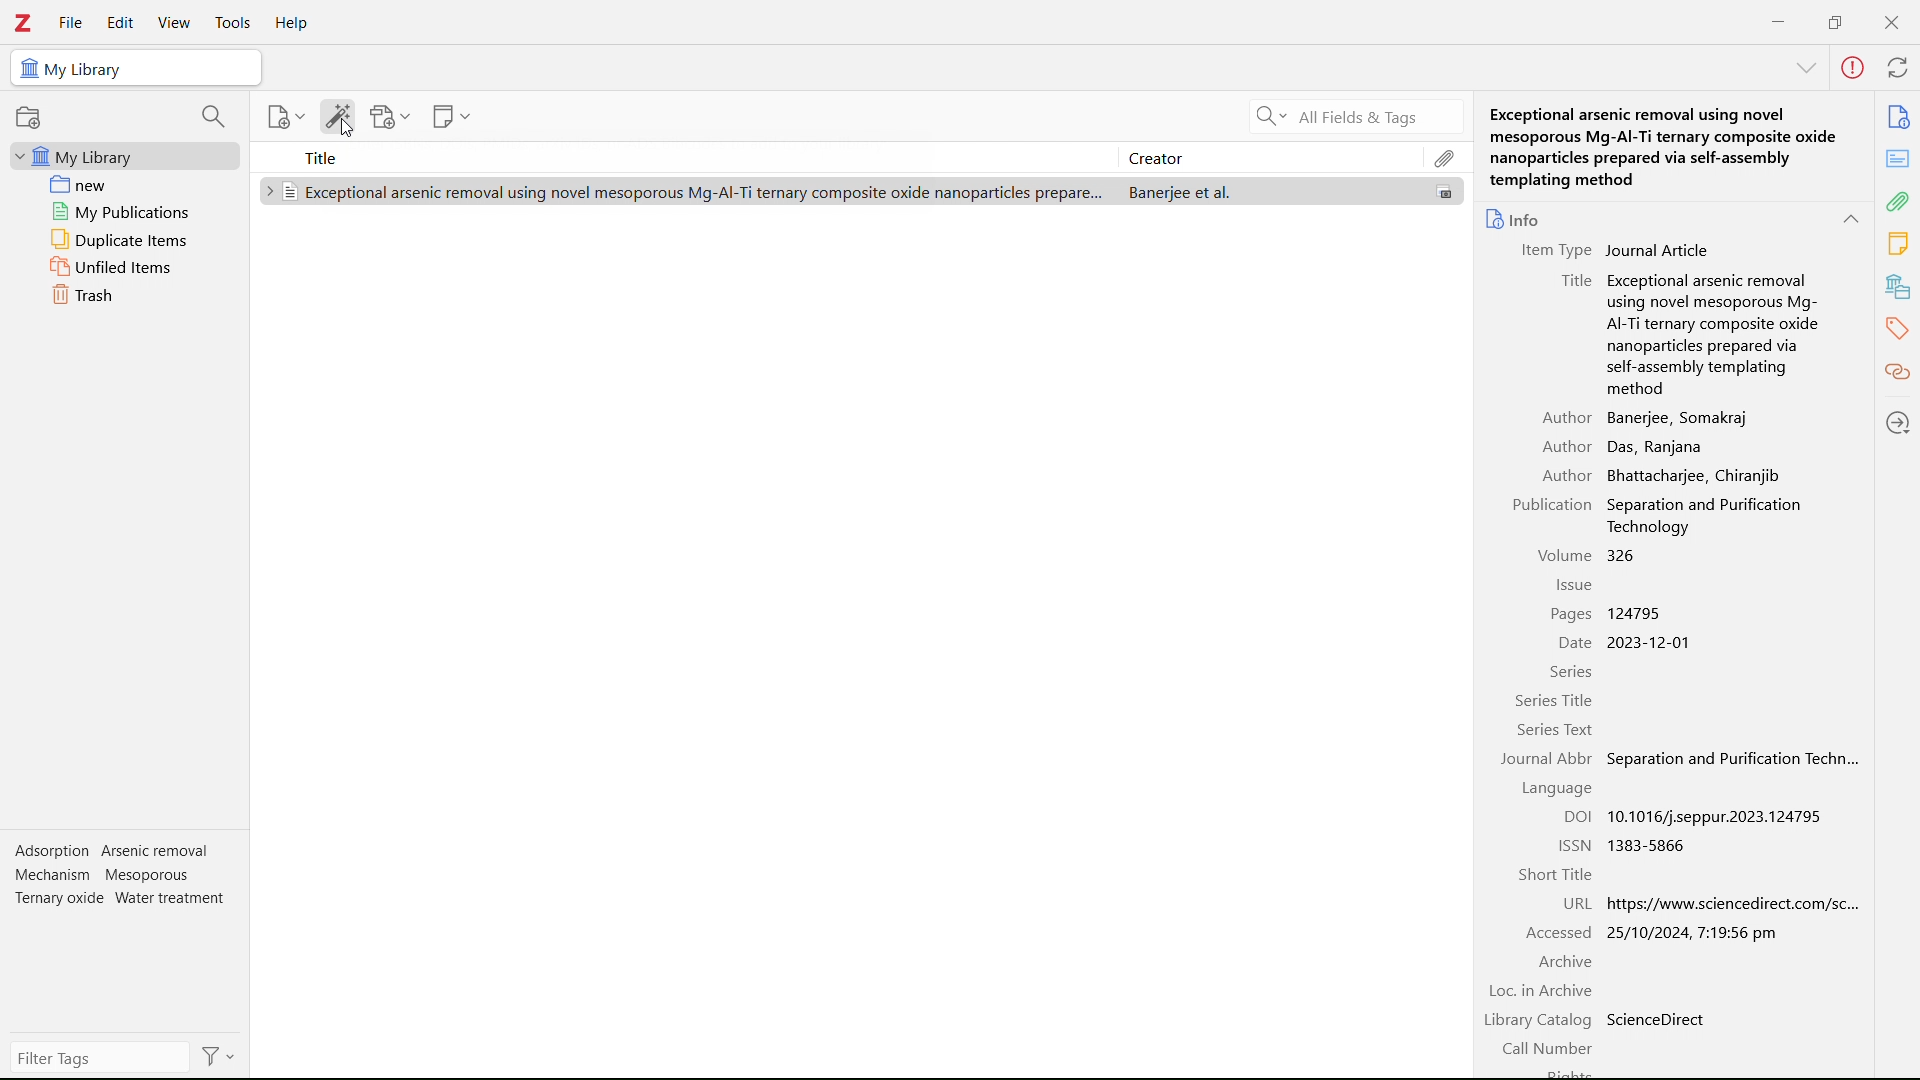 The width and height of the screenshot is (1920, 1080). What do you see at coordinates (1897, 159) in the screenshot?
I see `abstract` at bounding box center [1897, 159].